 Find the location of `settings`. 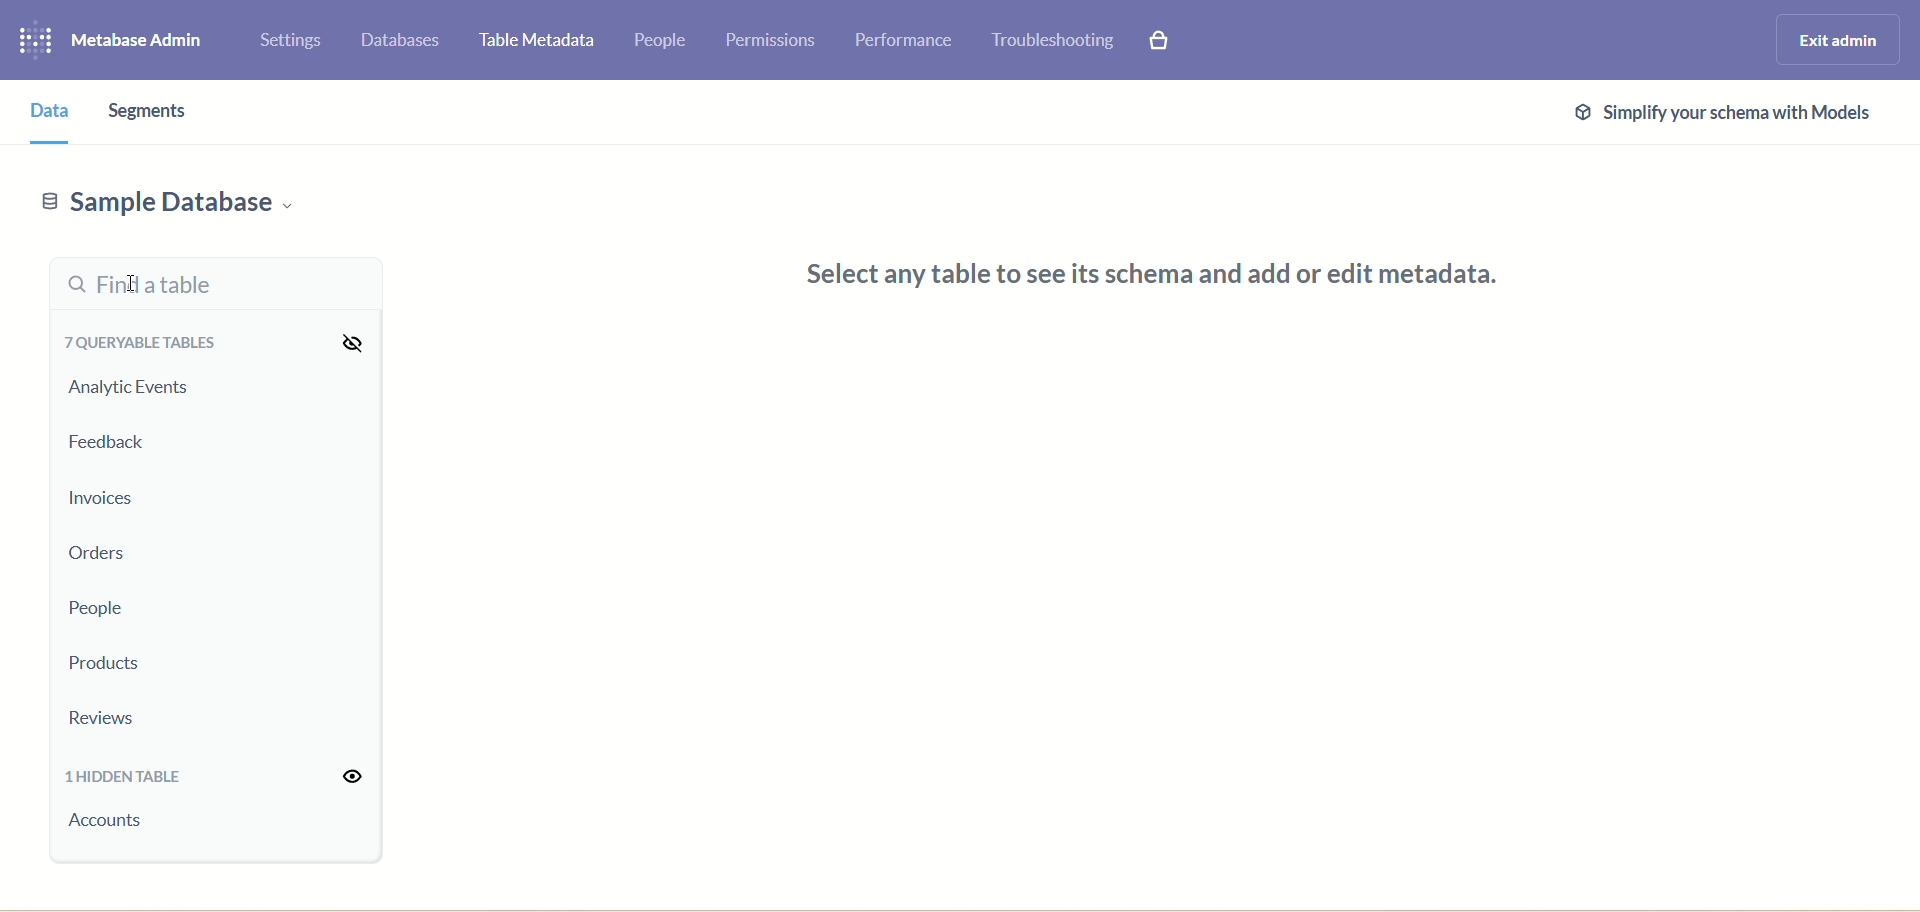

settings is located at coordinates (292, 41).